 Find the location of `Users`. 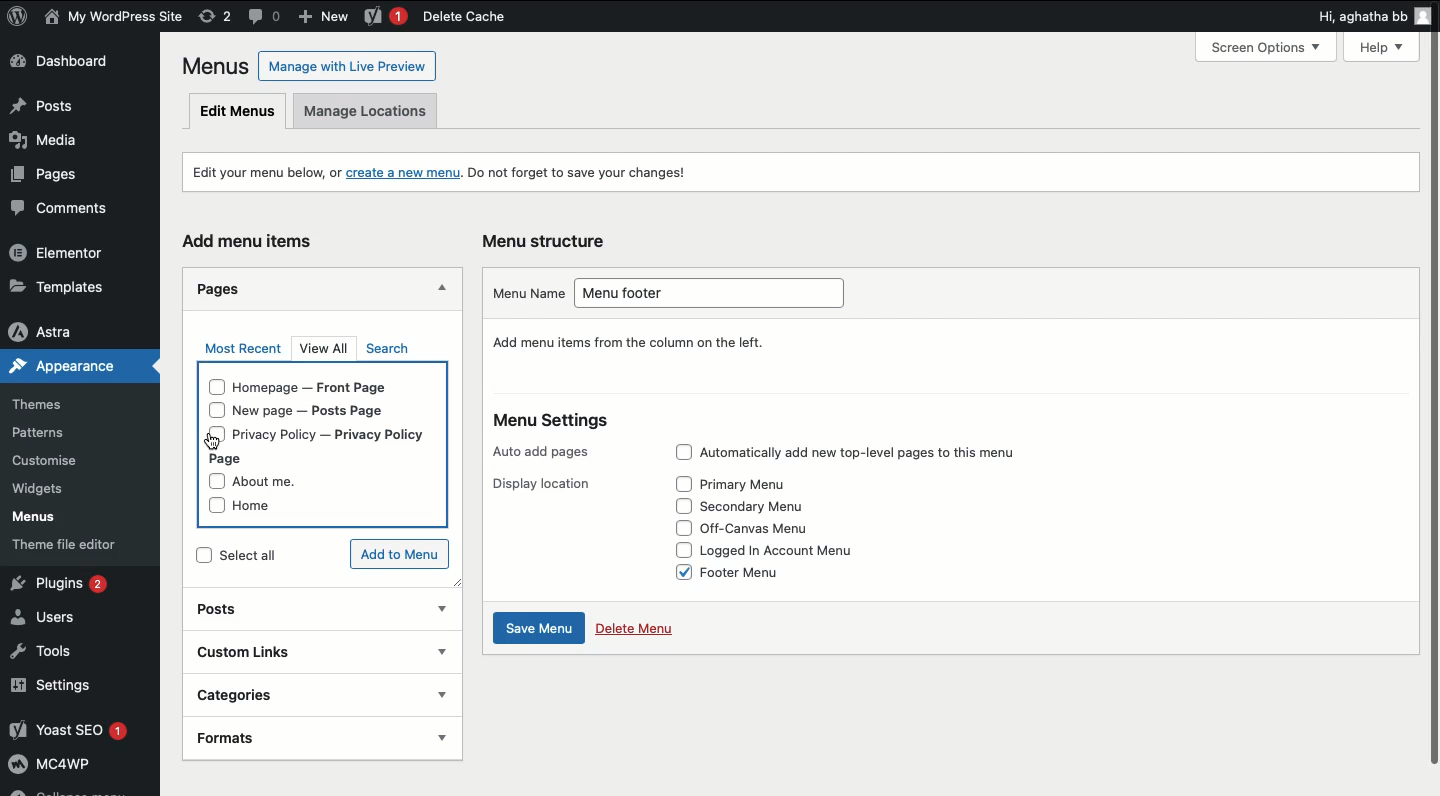

Users is located at coordinates (57, 619).